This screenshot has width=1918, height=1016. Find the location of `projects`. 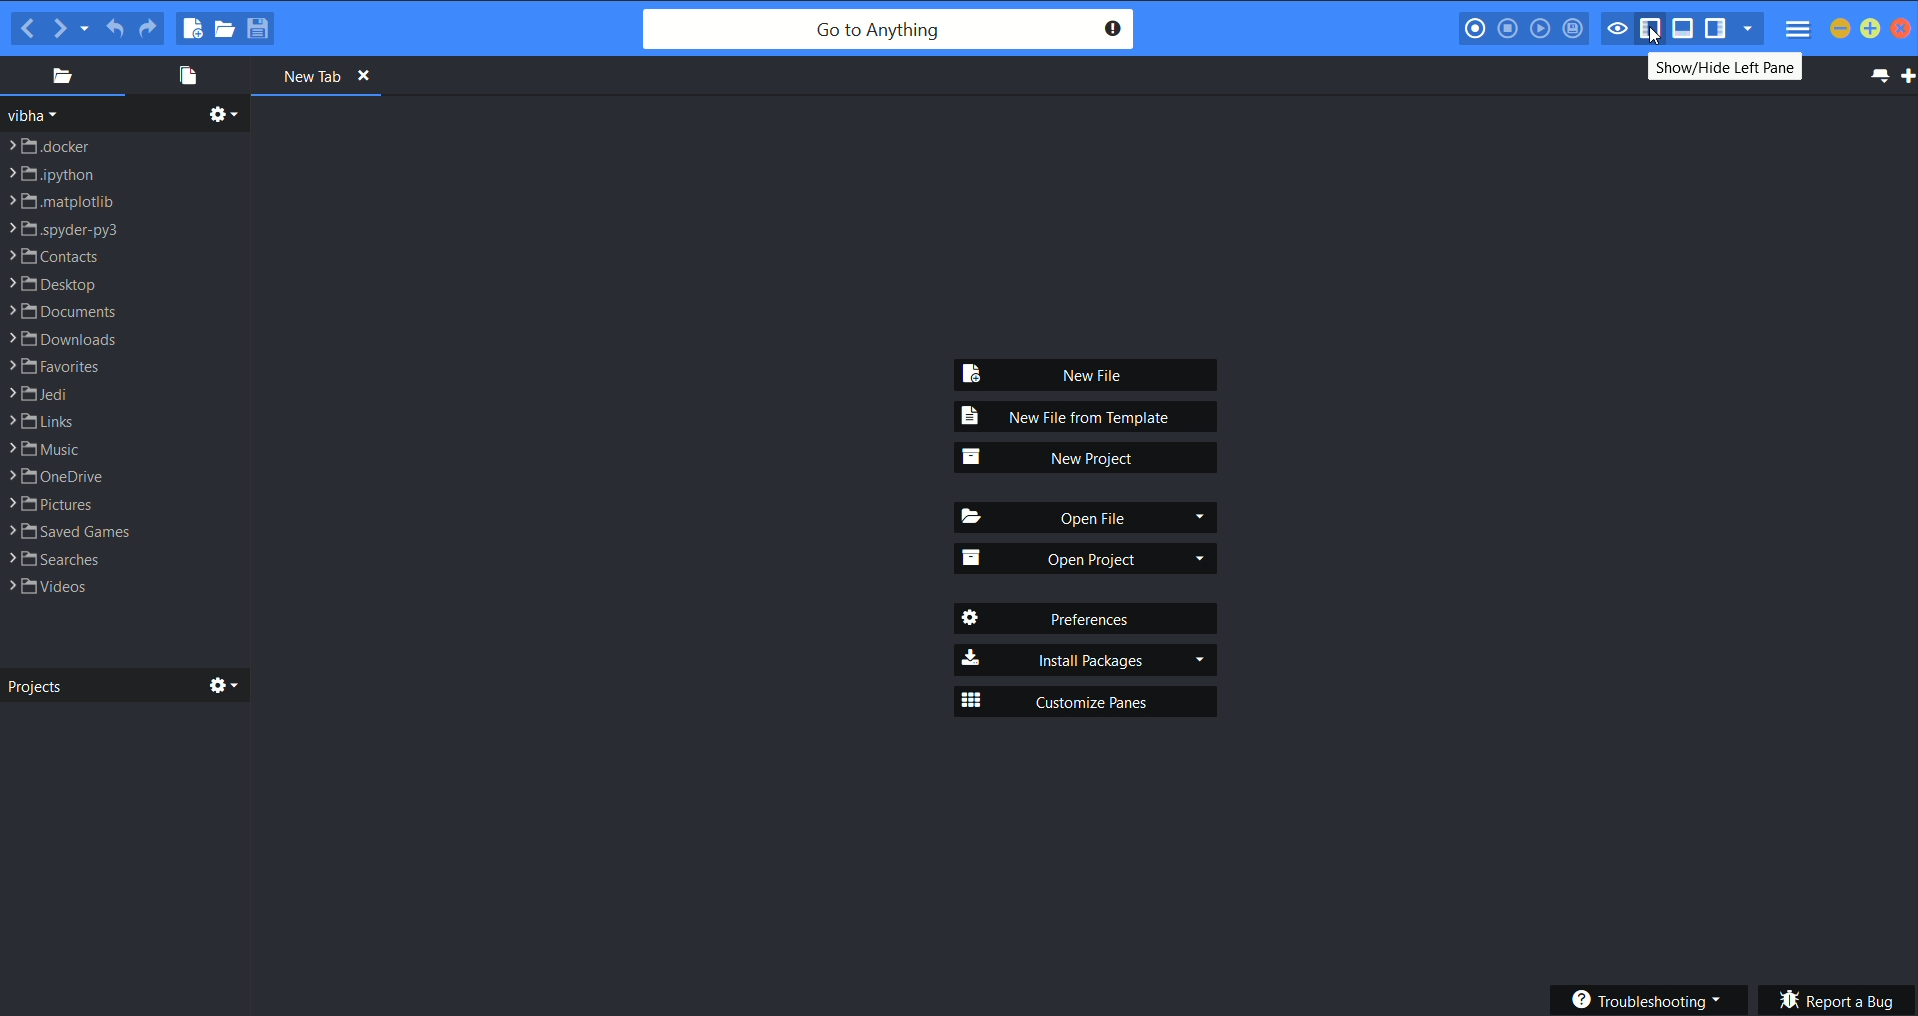

projects is located at coordinates (123, 685).